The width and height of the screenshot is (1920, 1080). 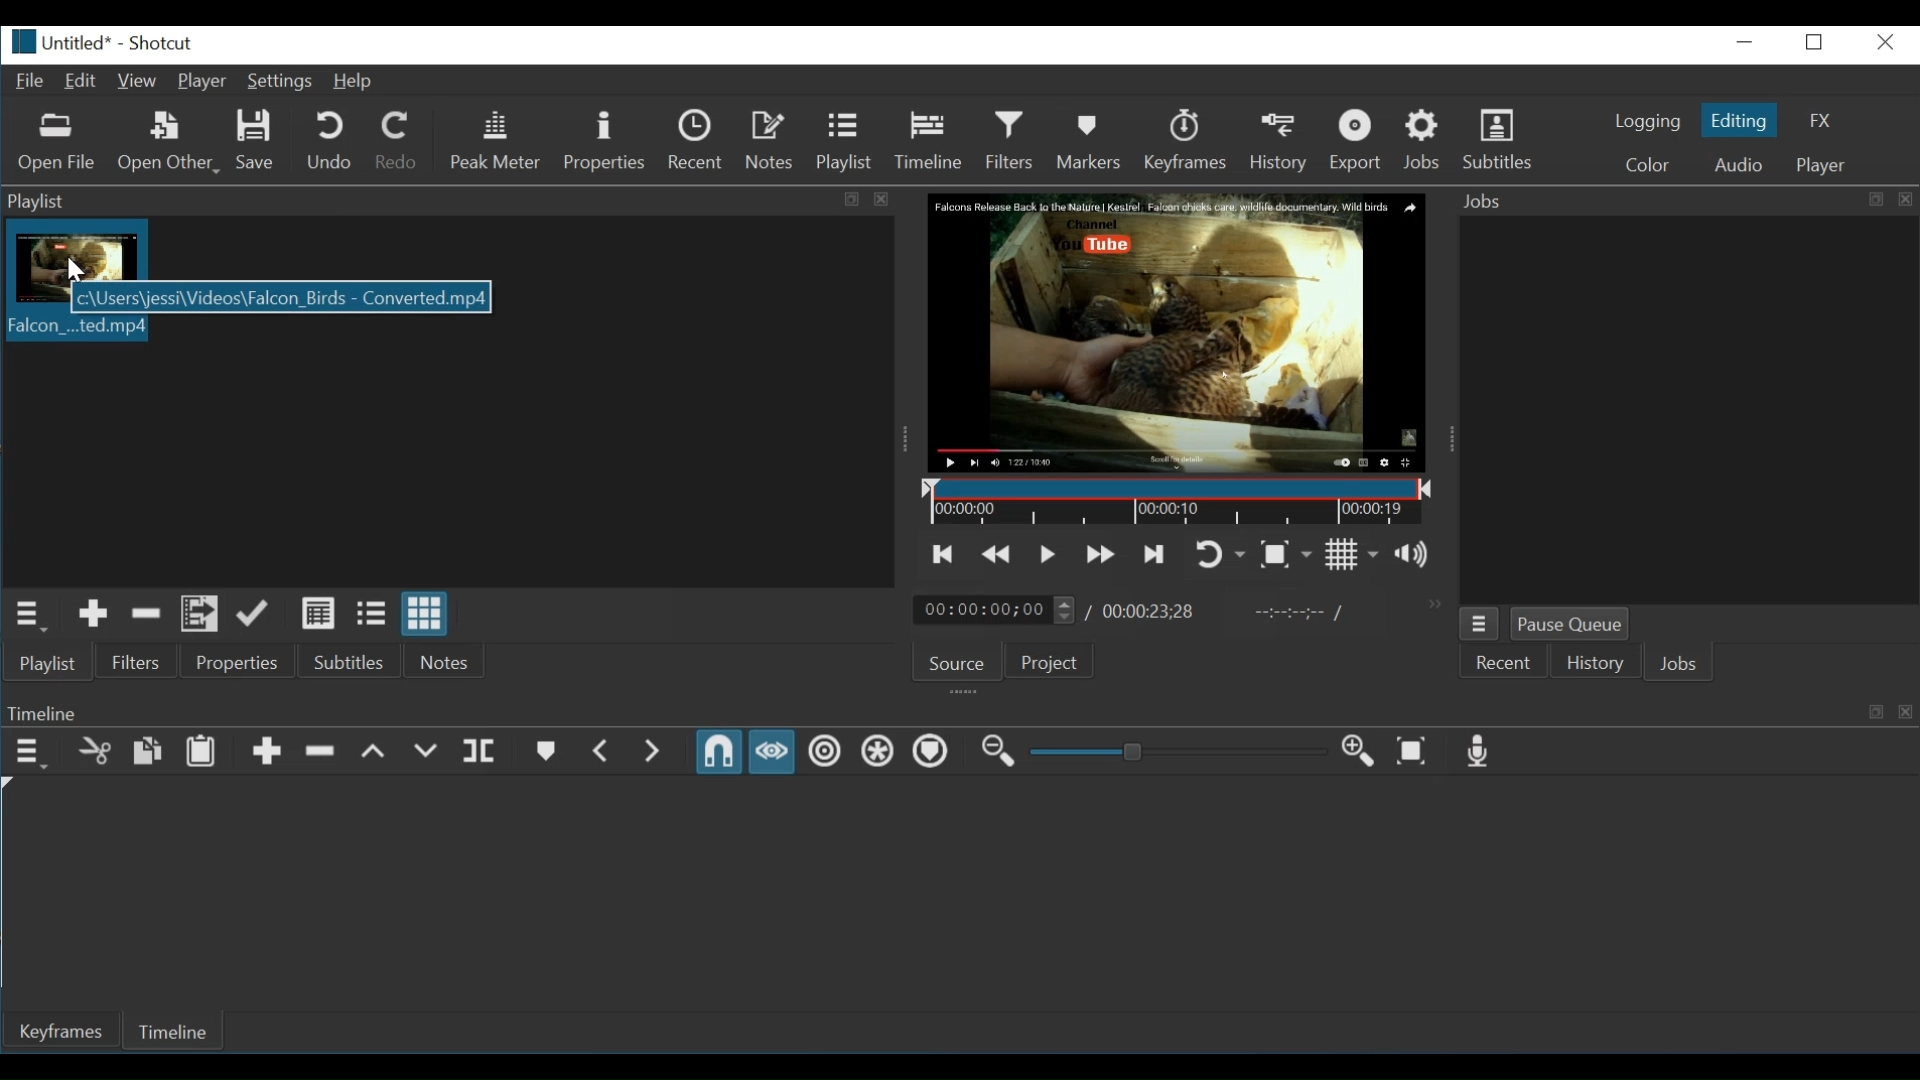 I want to click on Save, so click(x=257, y=141).